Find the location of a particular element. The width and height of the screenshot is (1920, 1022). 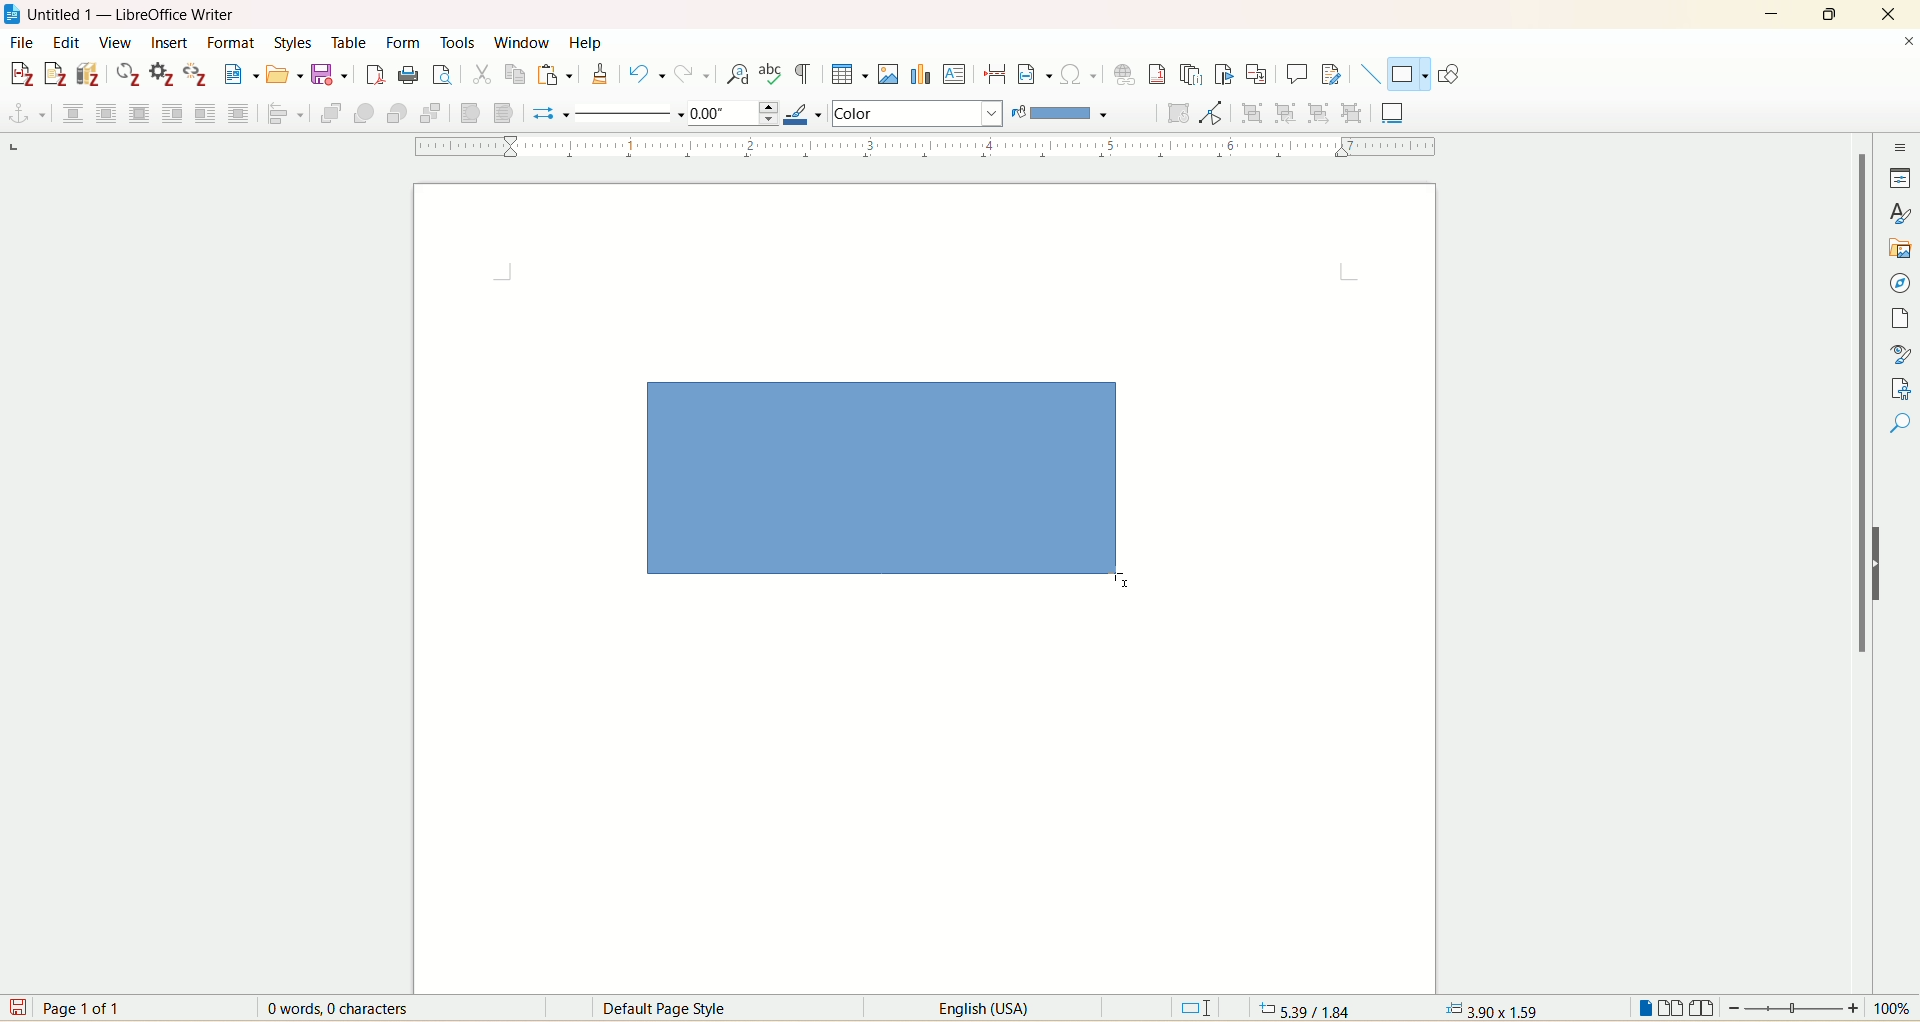

file is located at coordinates (20, 44).